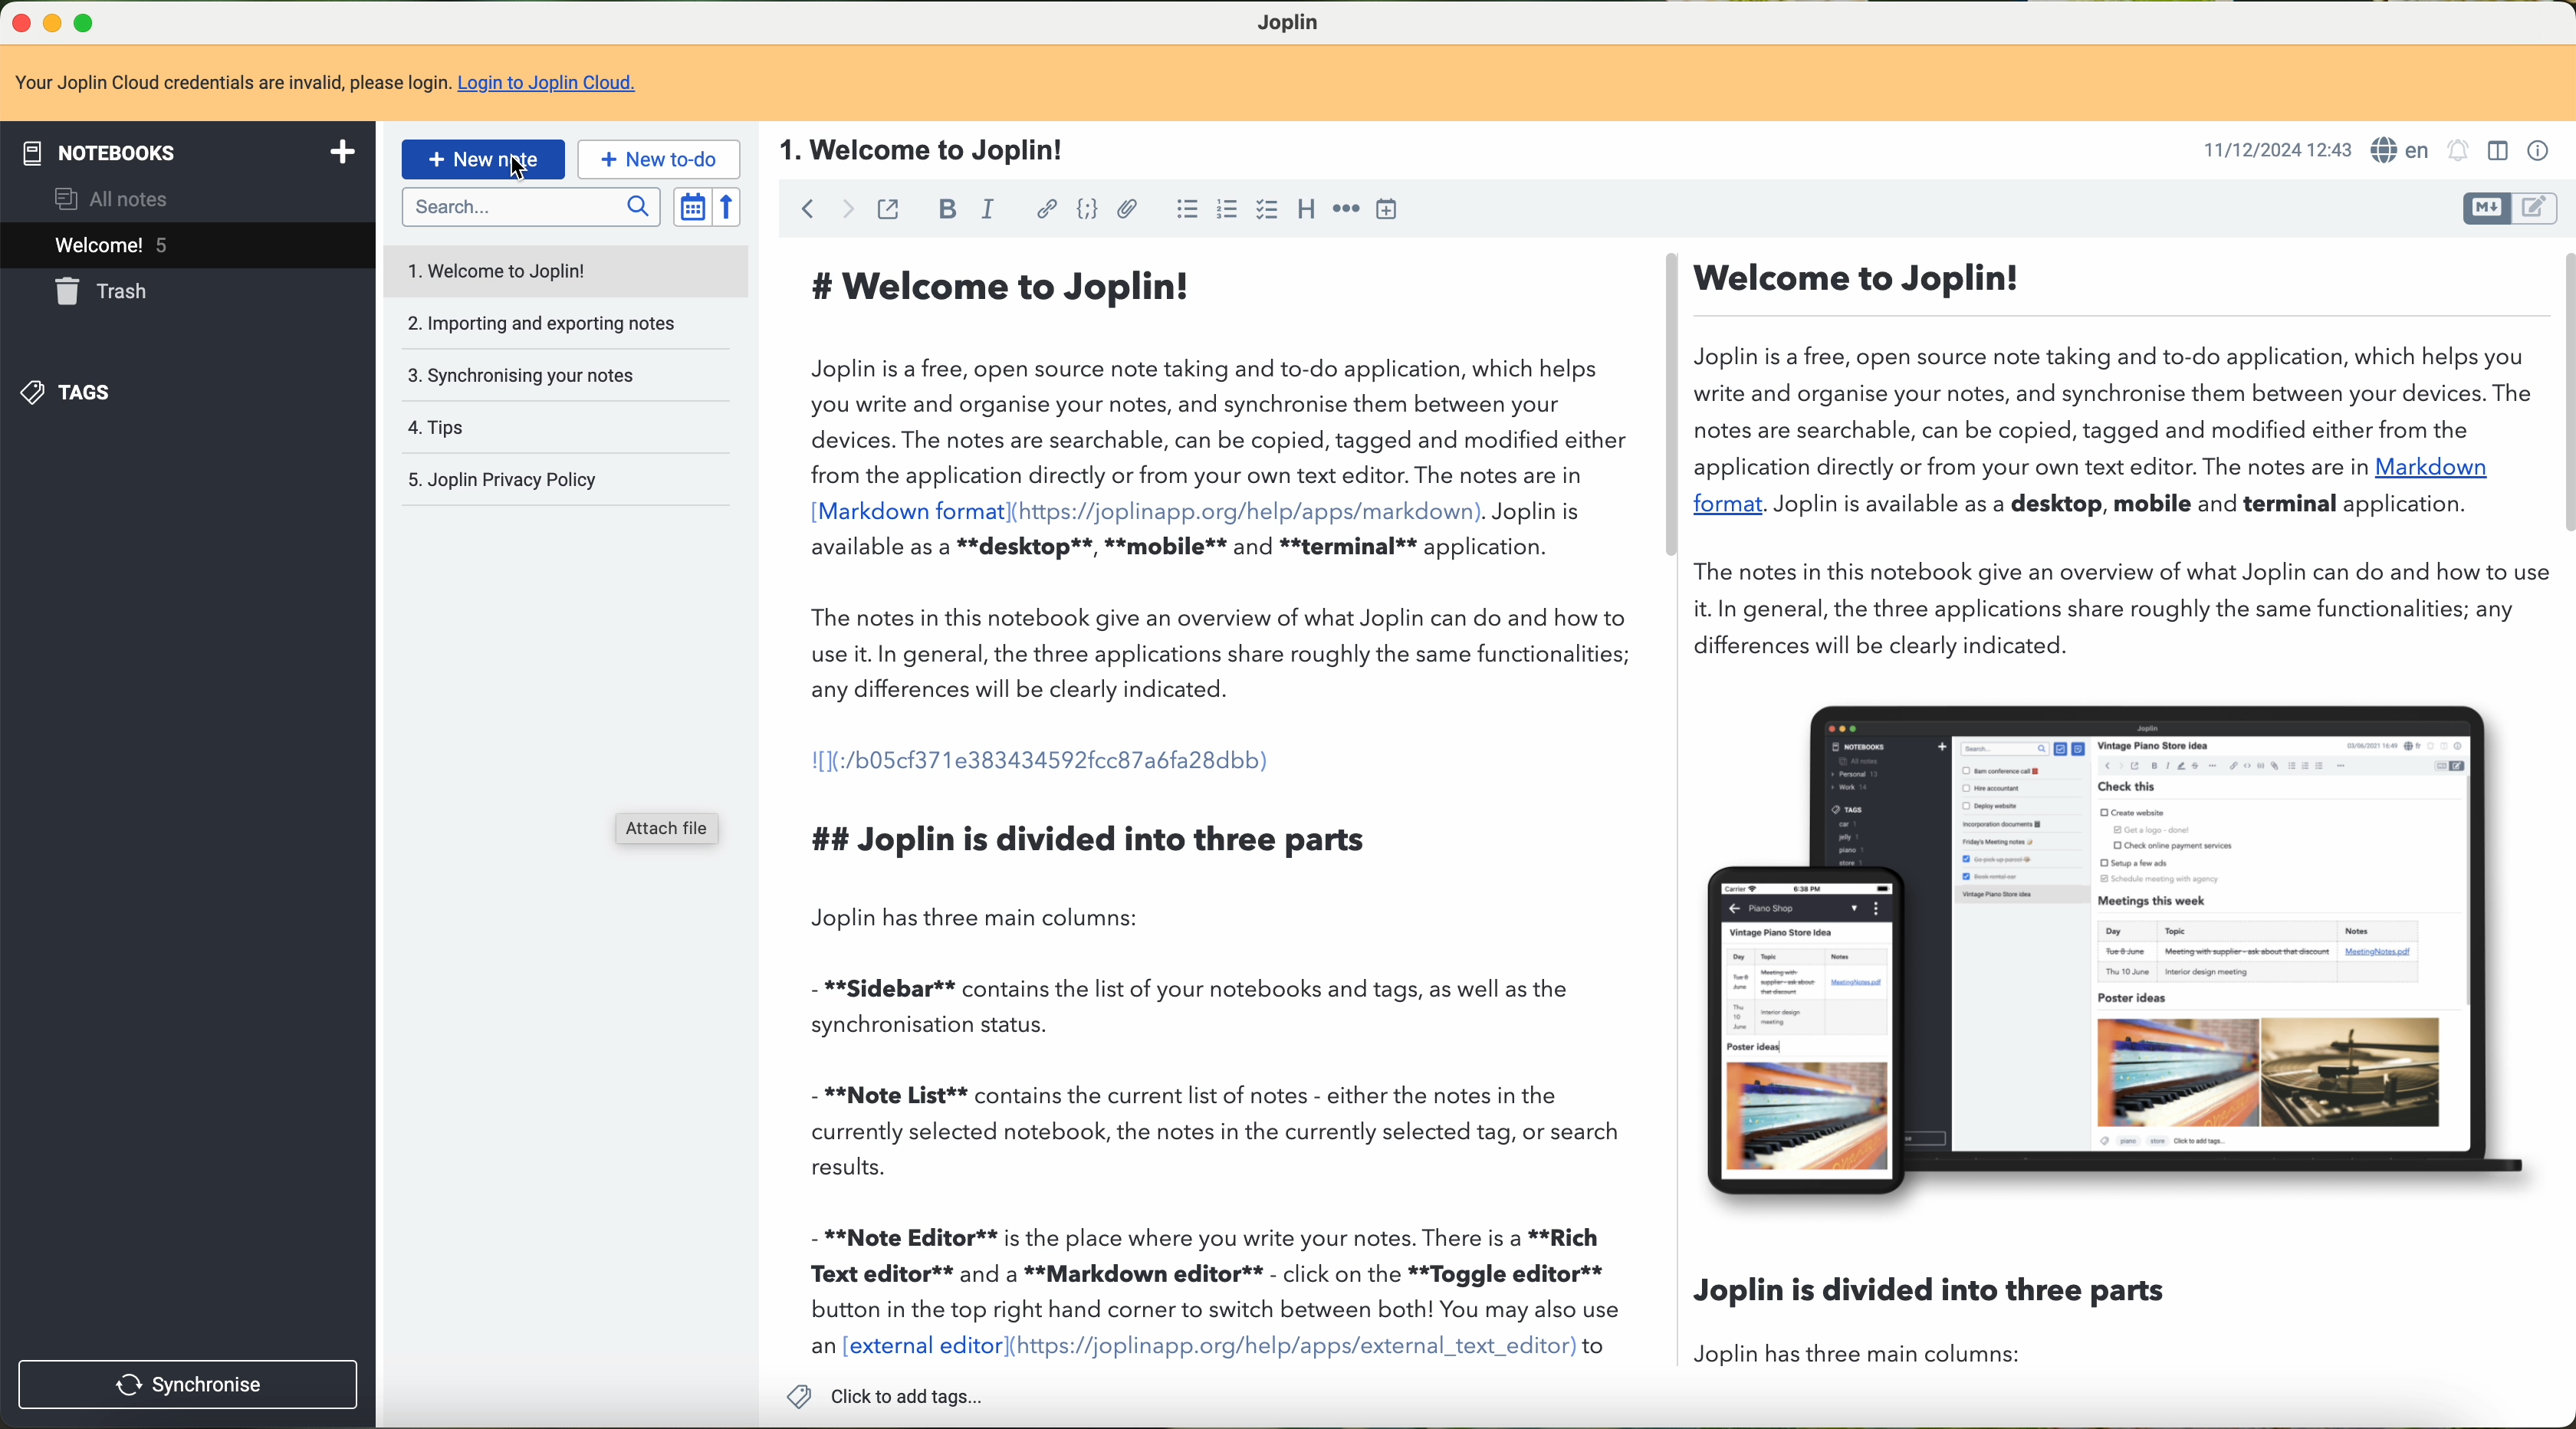 The image size is (2576, 1429). What do you see at coordinates (335, 85) in the screenshot?
I see `Your Joplin Cloud credentials are invalid, please login. Login to Joplin Cloud` at bounding box center [335, 85].